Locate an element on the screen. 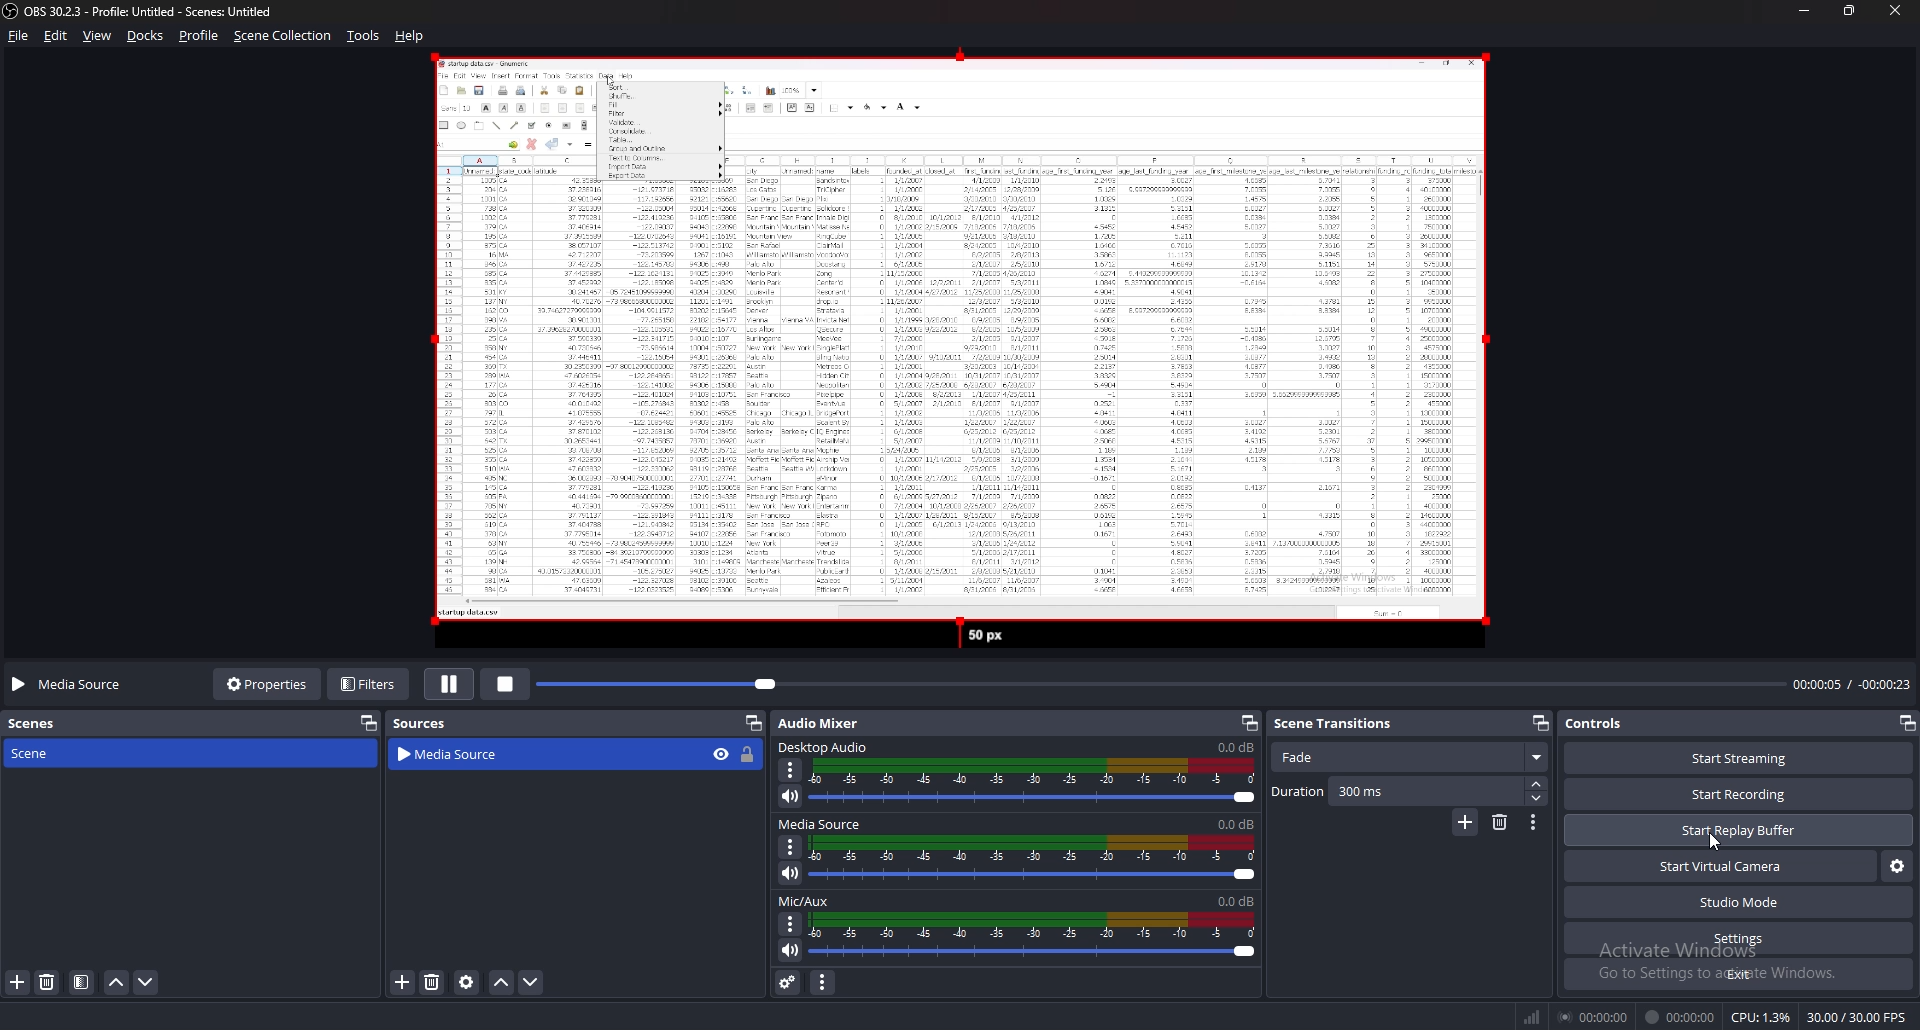 The width and height of the screenshot is (1920, 1030). configure virtual camera is located at coordinates (1896, 866).